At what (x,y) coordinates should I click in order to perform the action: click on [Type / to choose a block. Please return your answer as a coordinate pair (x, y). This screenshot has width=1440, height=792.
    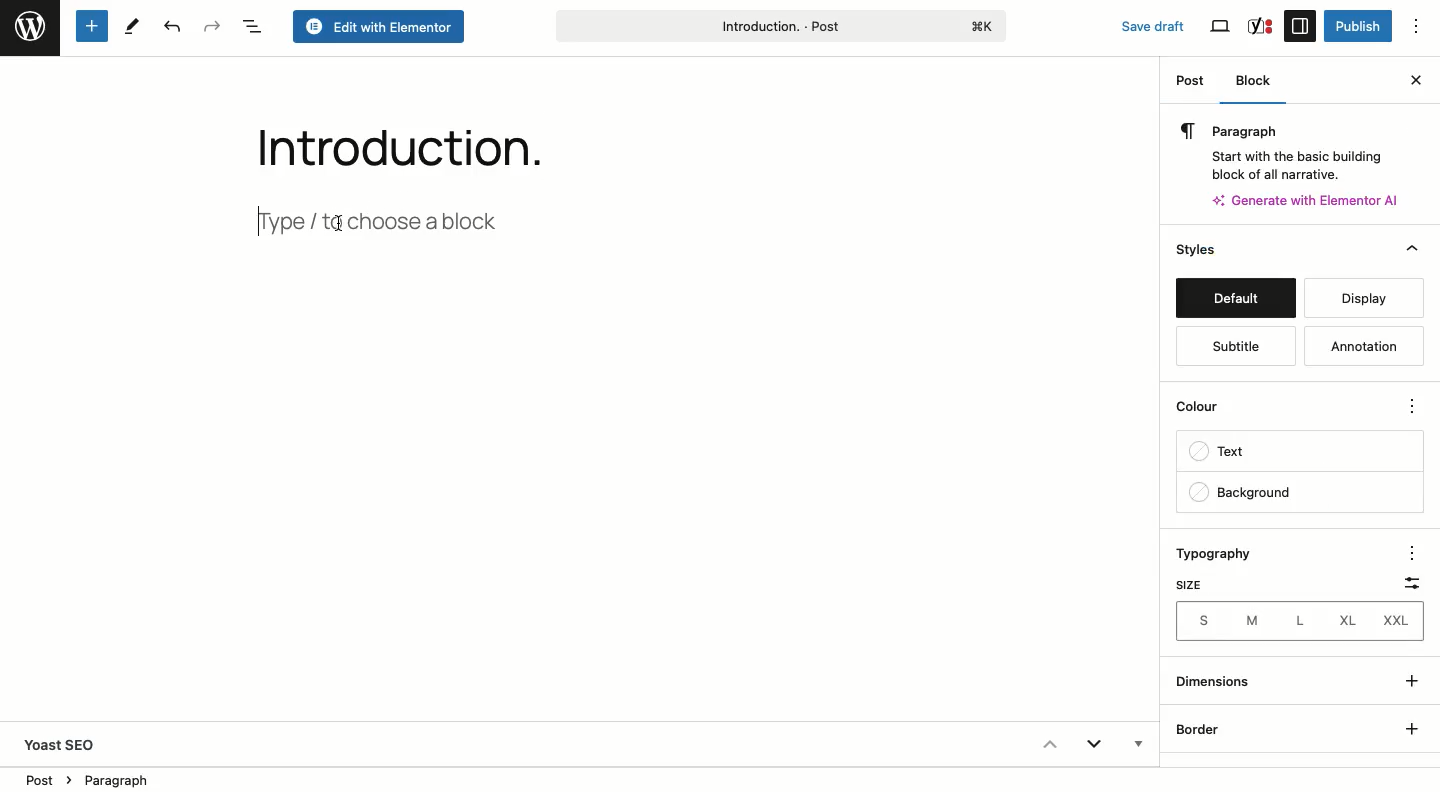
    Looking at the image, I should click on (397, 218).